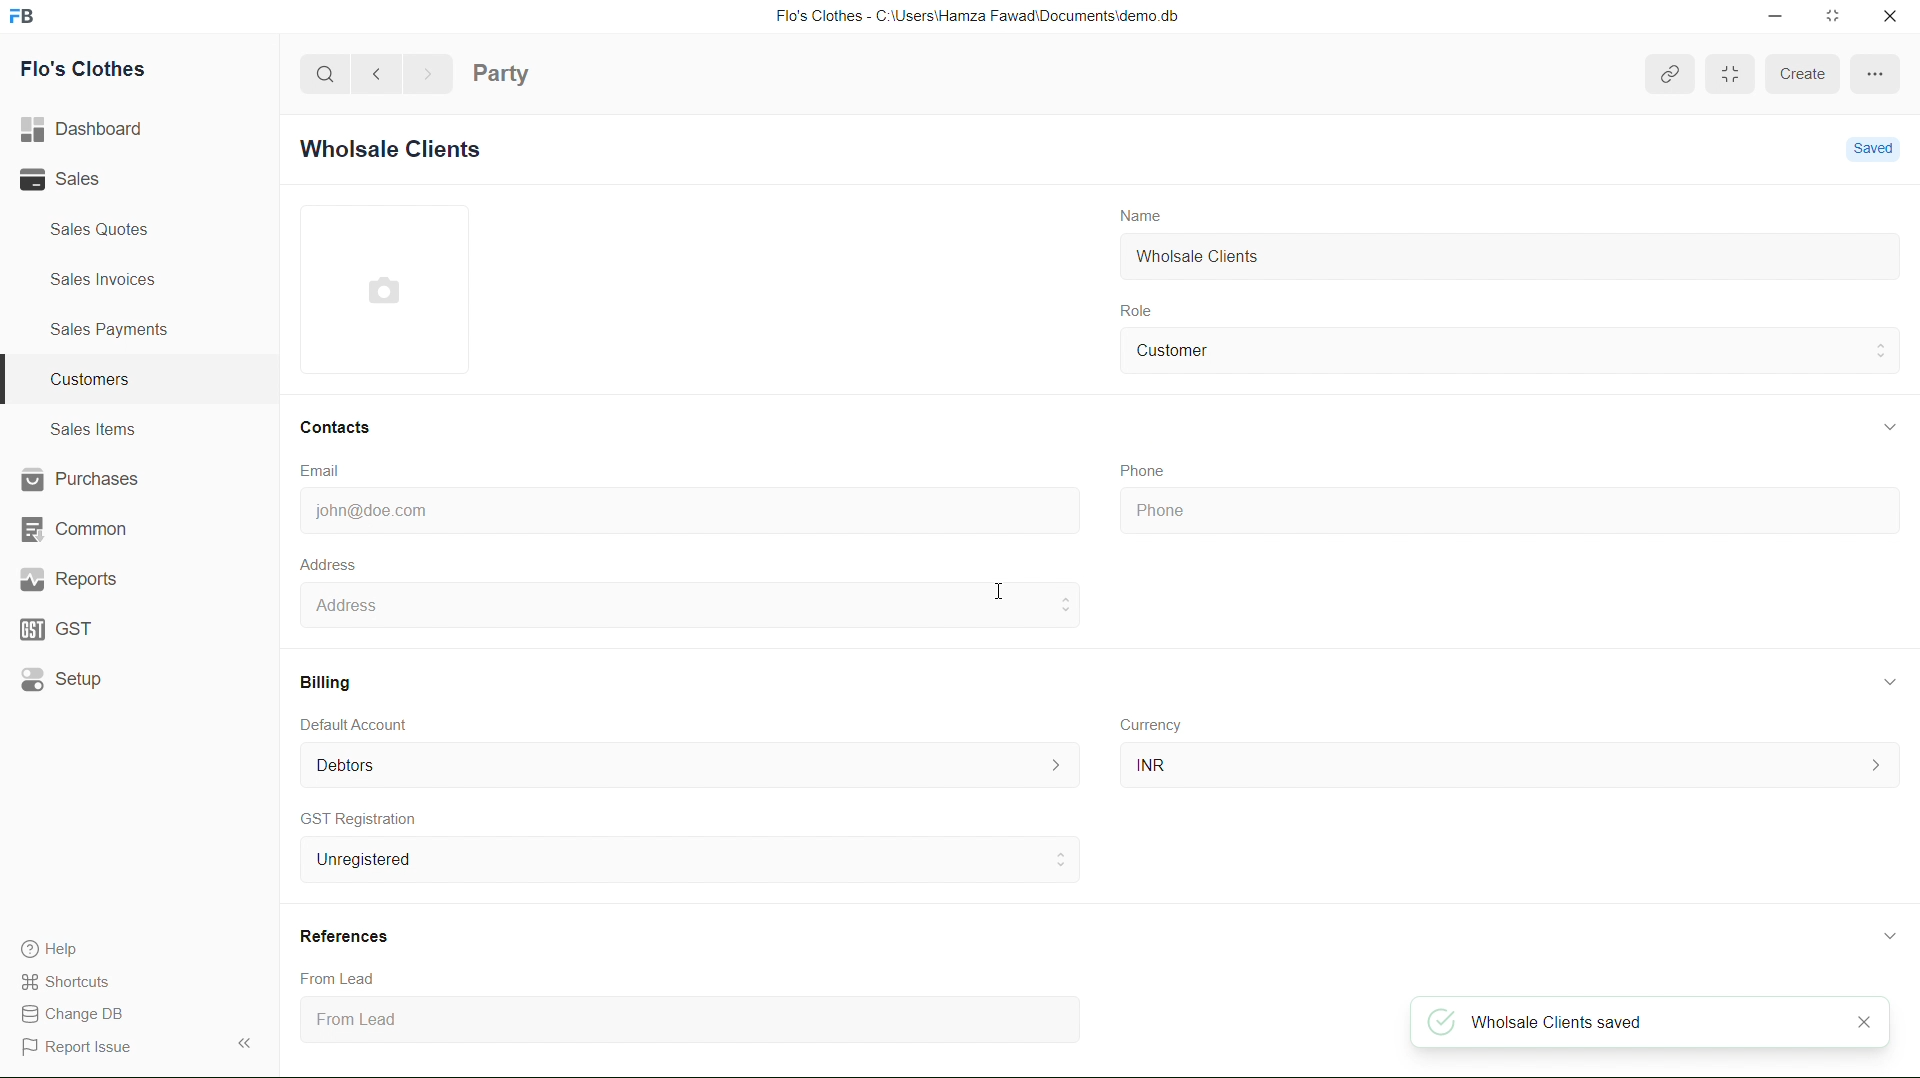  What do you see at coordinates (504, 69) in the screenshot?
I see `party` at bounding box center [504, 69].